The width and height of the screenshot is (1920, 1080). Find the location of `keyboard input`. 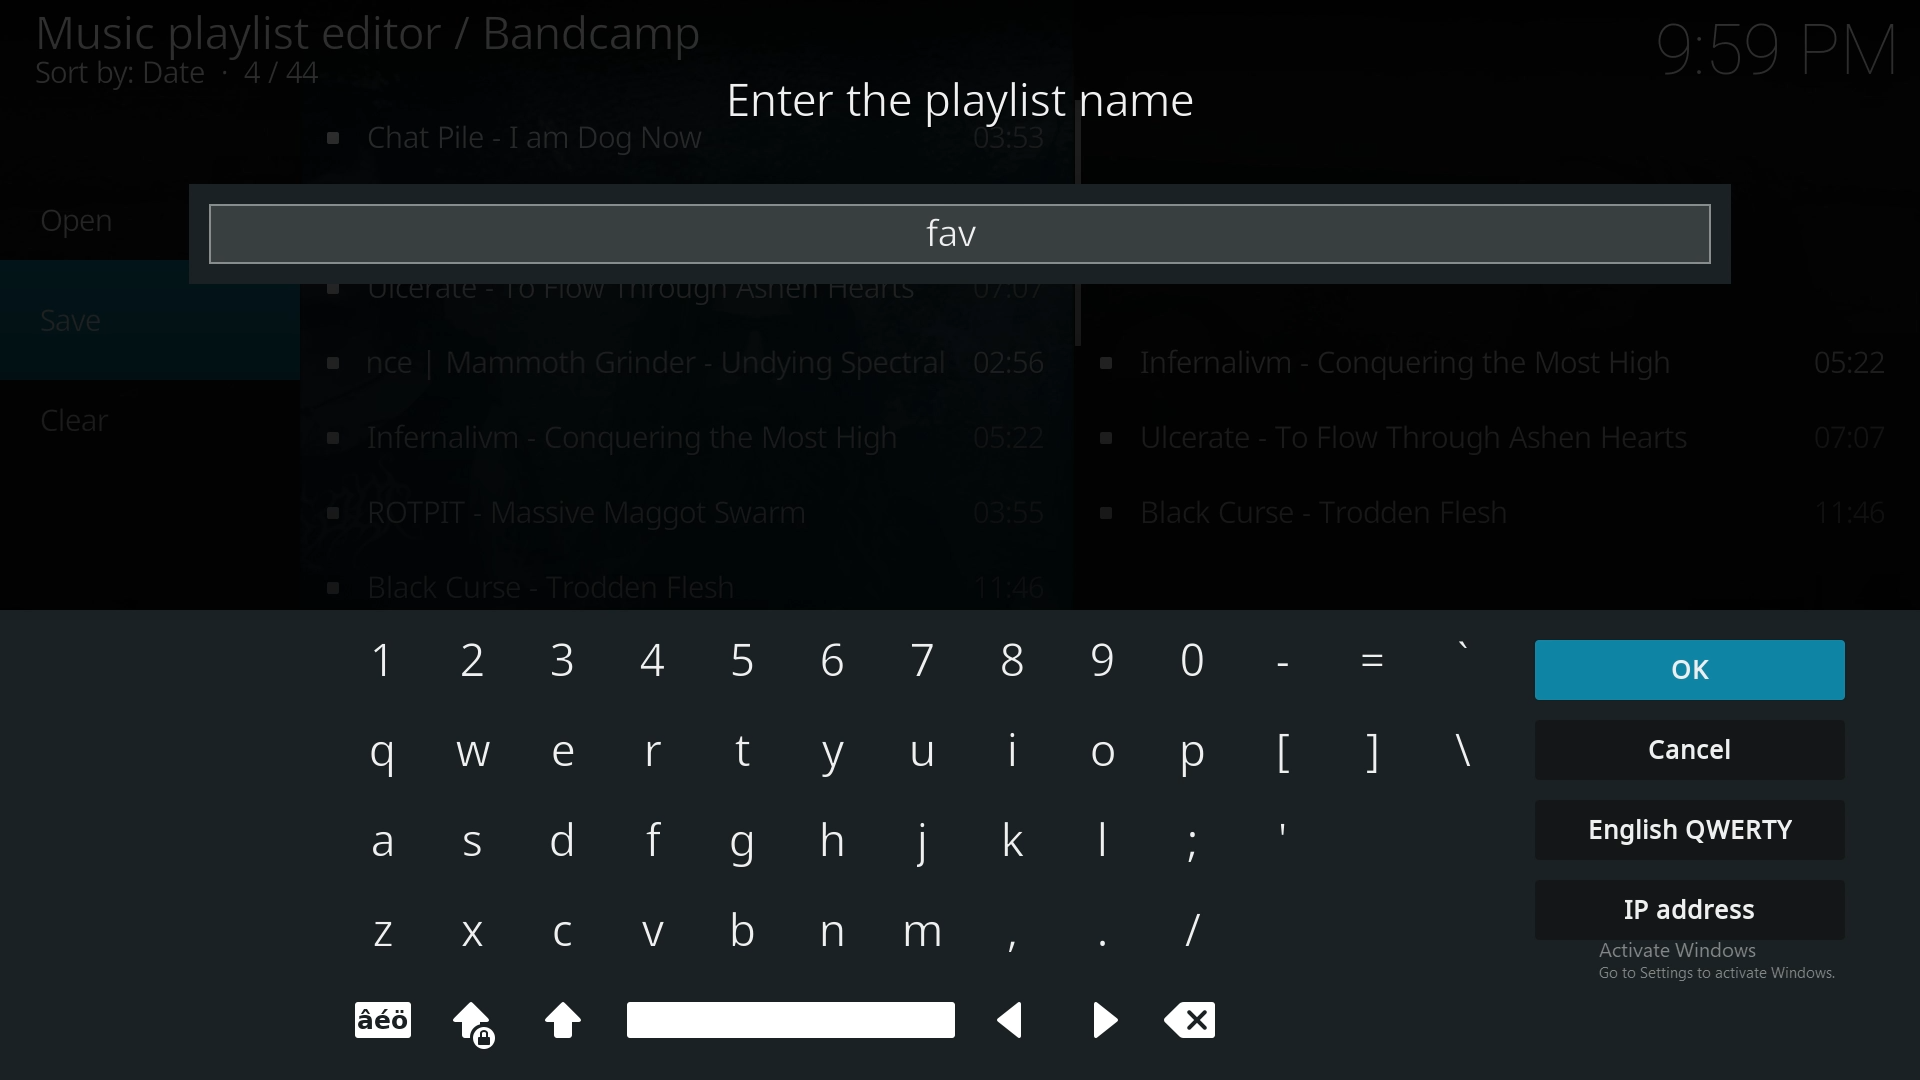

keyboard input is located at coordinates (1464, 660).